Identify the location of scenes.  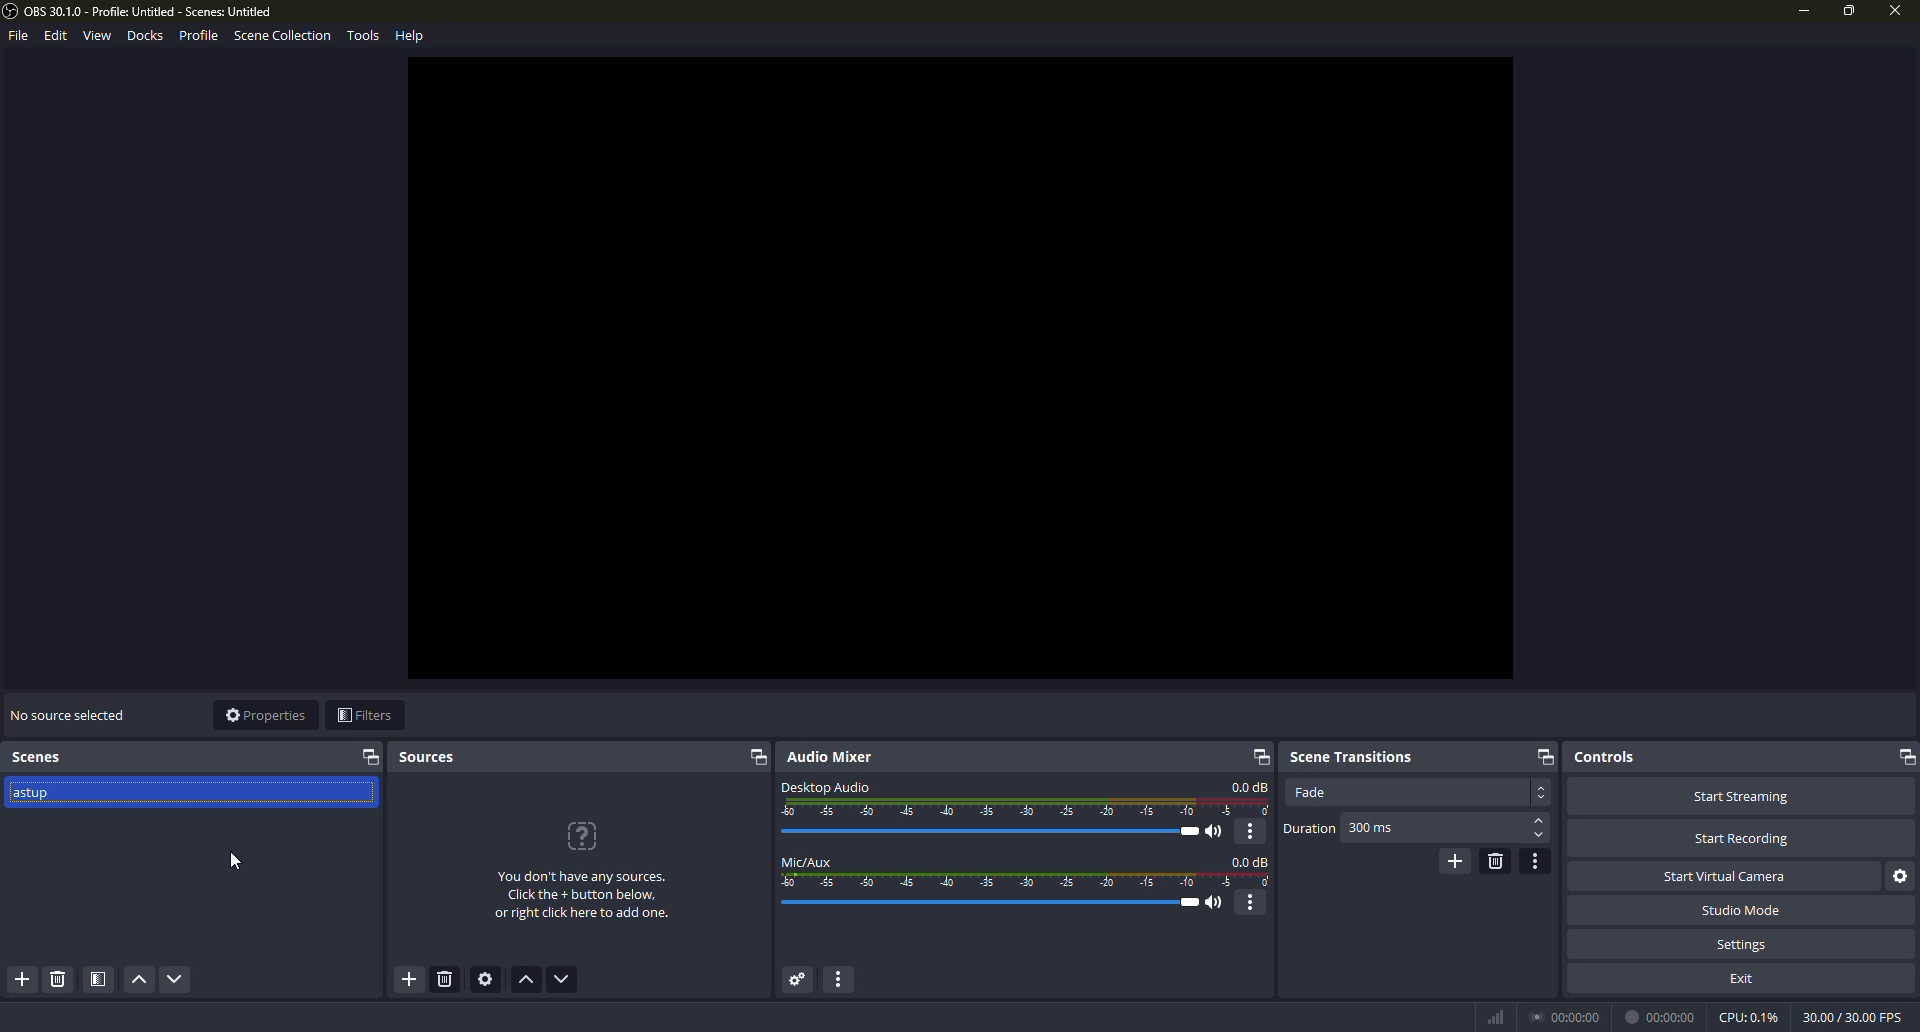
(40, 757).